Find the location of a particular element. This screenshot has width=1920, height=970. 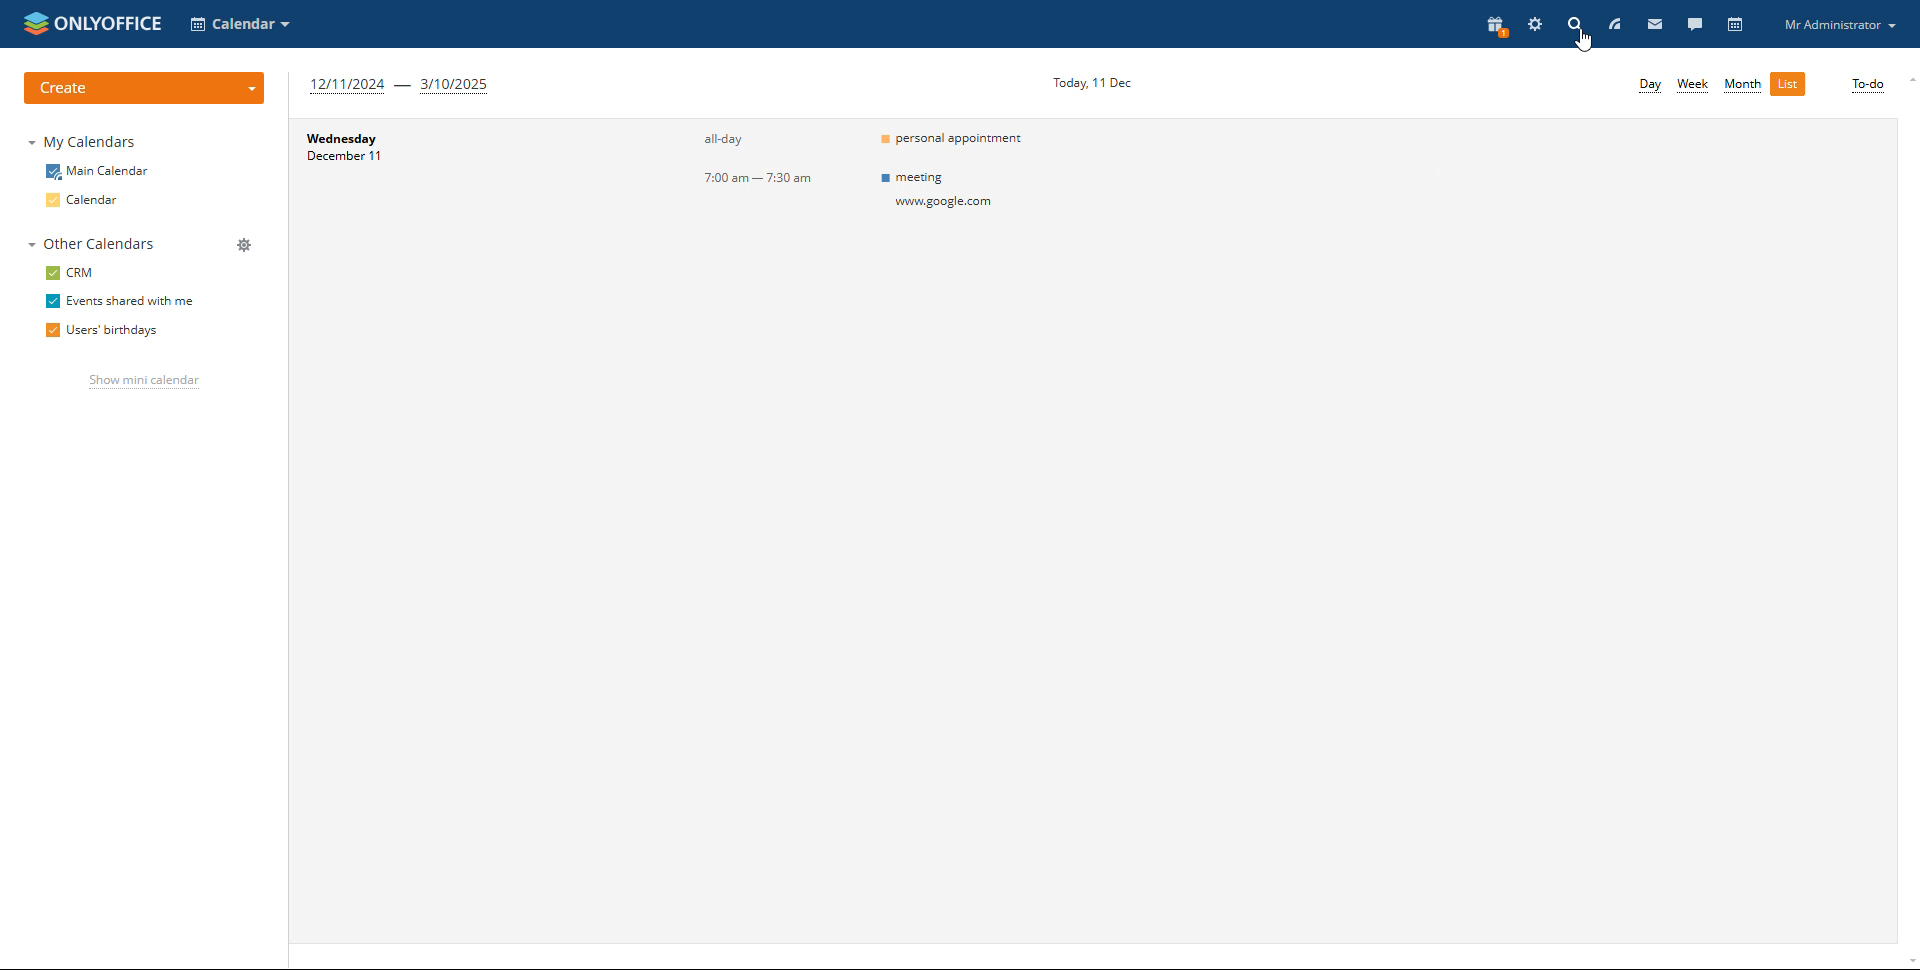

main calendars is located at coordinates (99, 172).